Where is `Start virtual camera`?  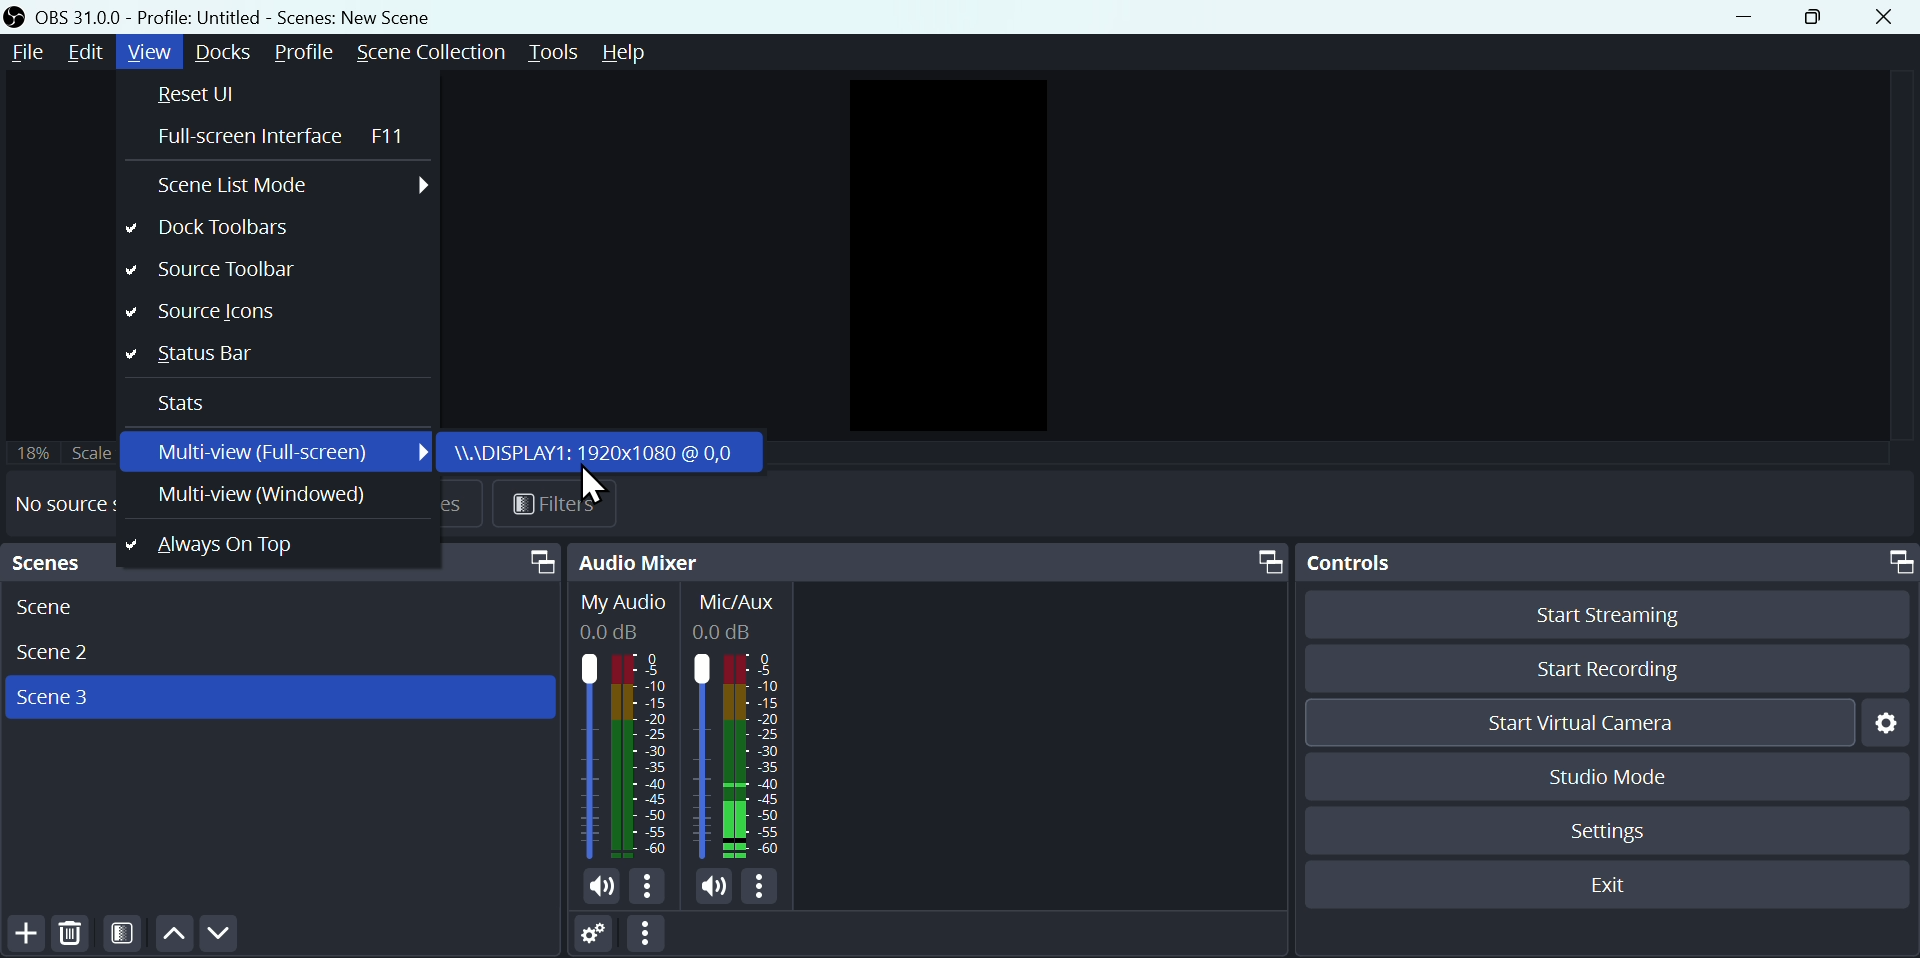
Start virtual camera is located at coordinates (1579, 719).